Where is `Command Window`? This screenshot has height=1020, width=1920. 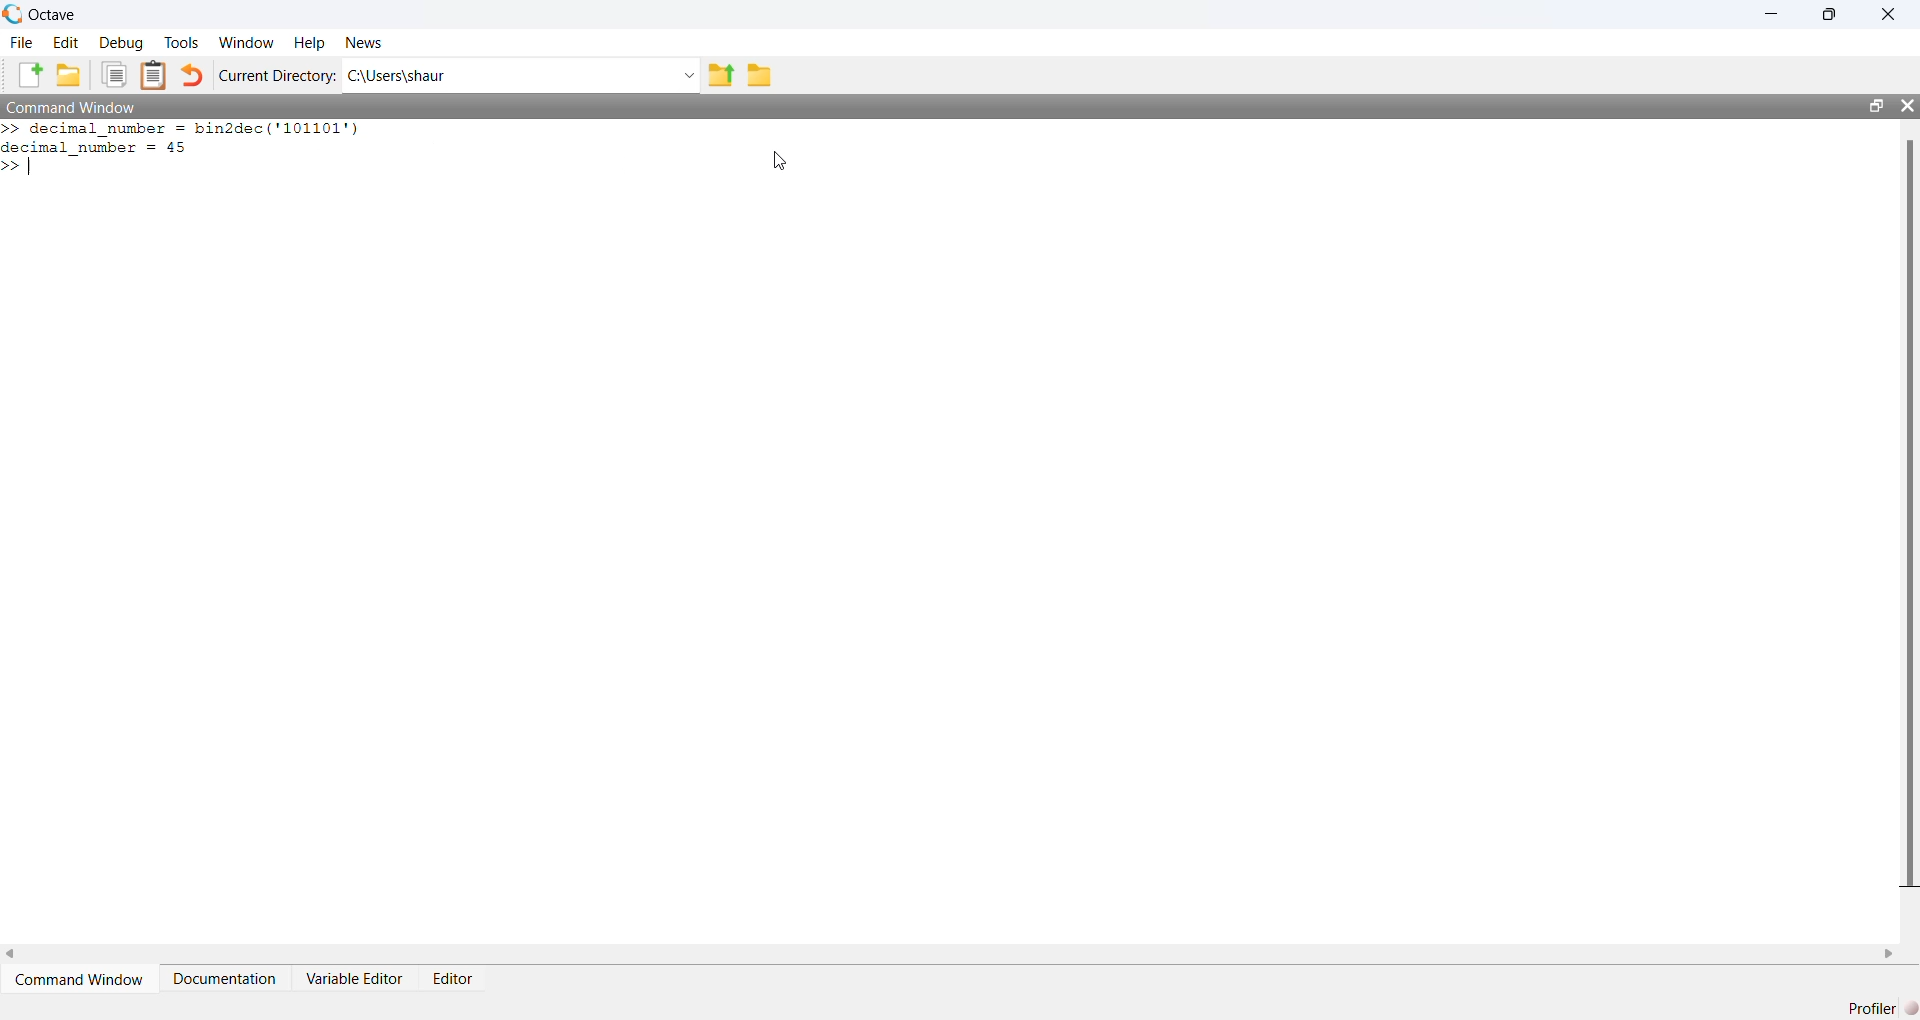 Command Window is located at coordinates (82, 979).